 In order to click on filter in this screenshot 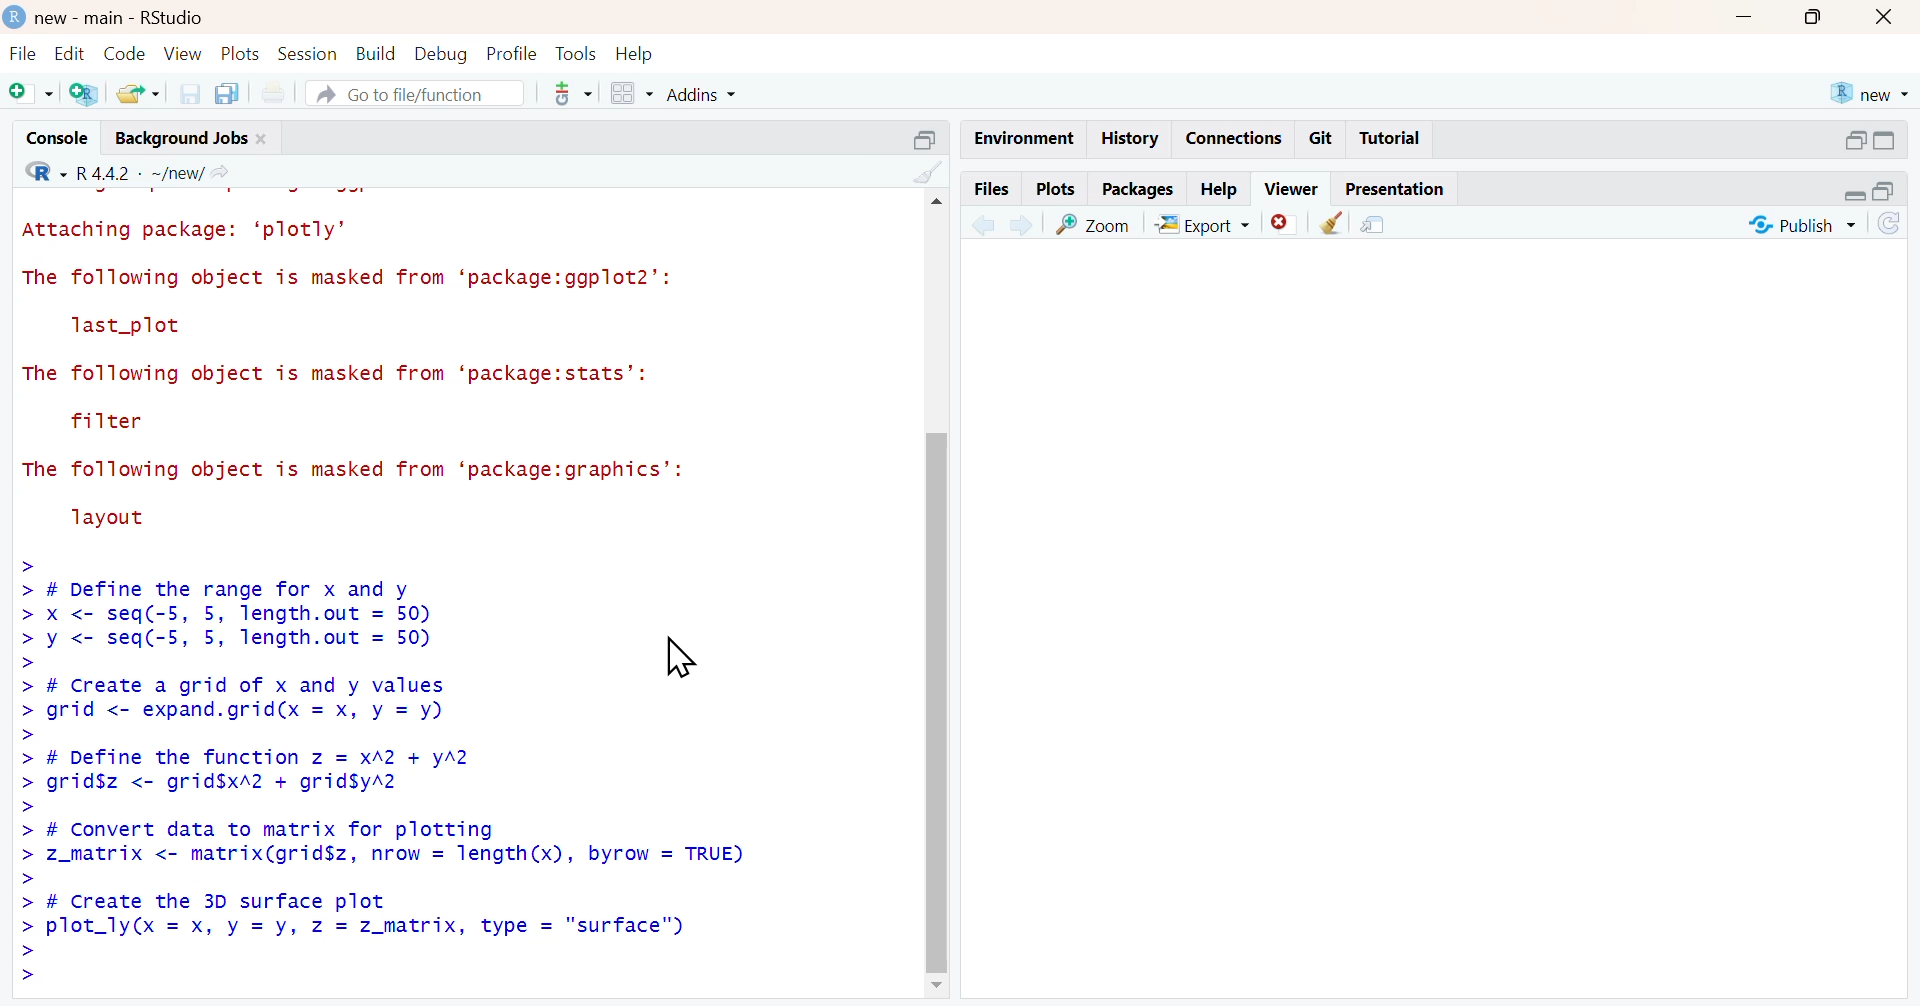, I will do `click(113, 421)`.